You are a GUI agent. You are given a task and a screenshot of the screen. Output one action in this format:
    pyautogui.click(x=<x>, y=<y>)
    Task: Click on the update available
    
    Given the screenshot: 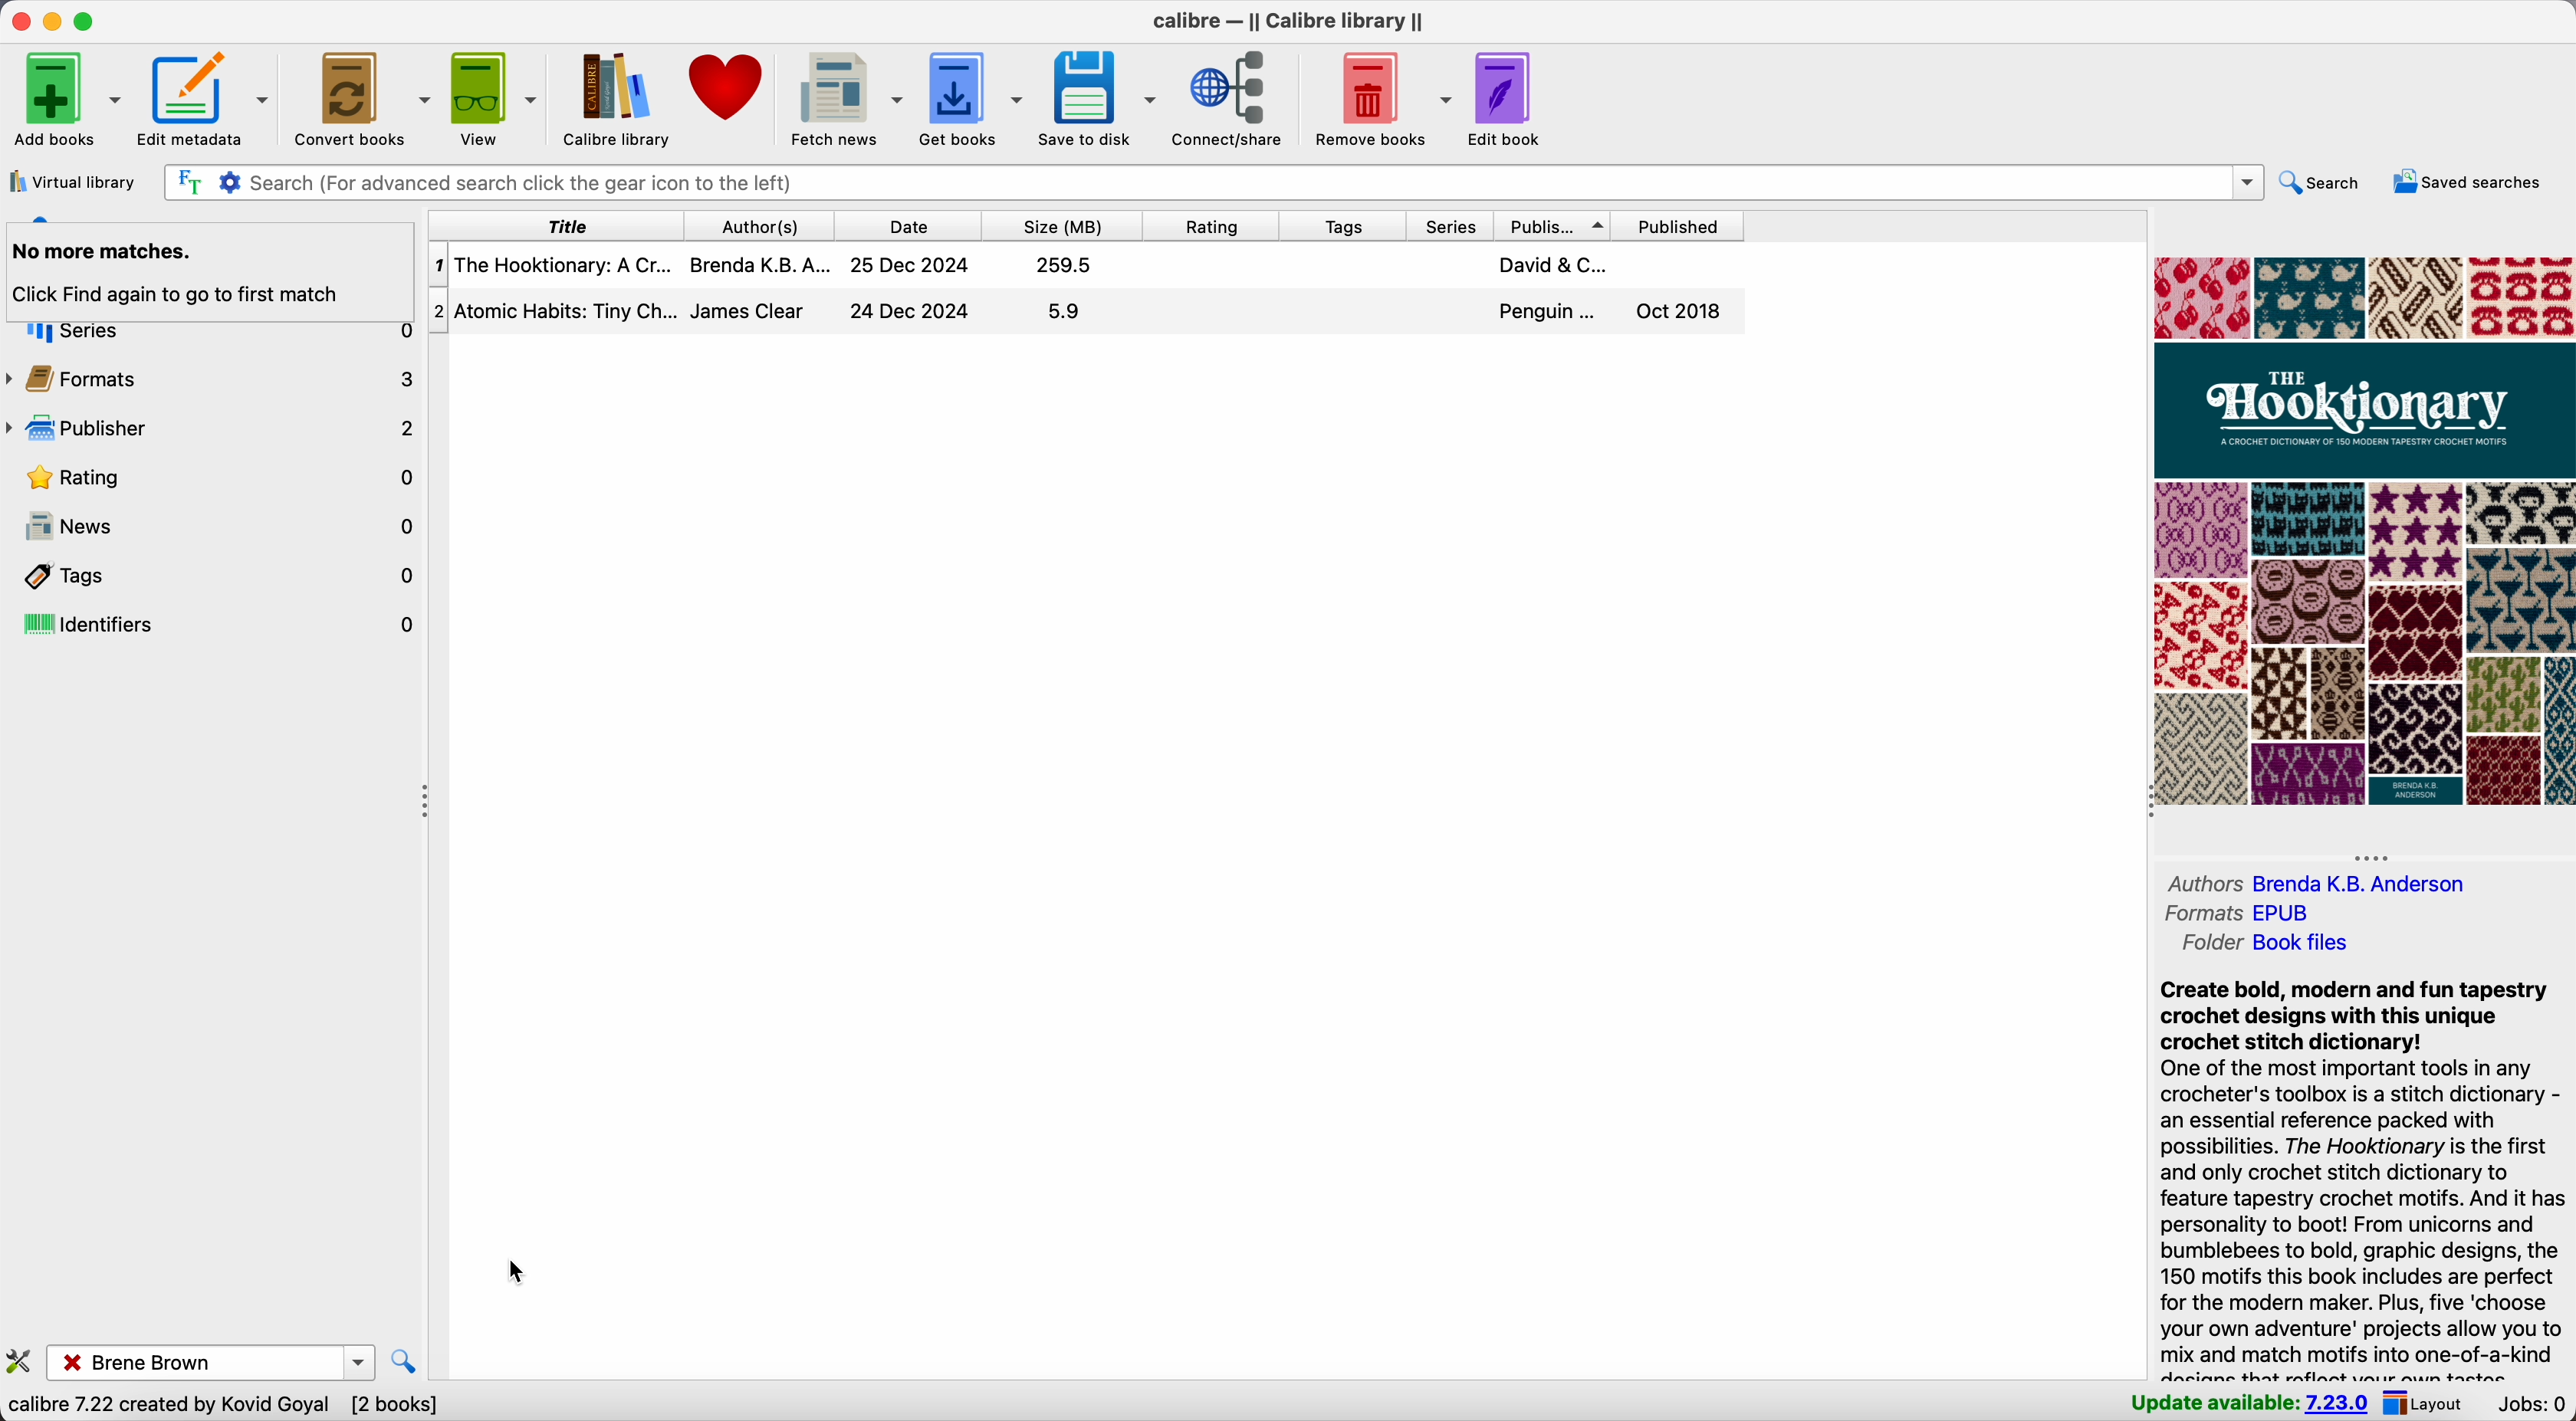 What is the action you would take?
    pyautogui.click(x=2245, y=1404)
    